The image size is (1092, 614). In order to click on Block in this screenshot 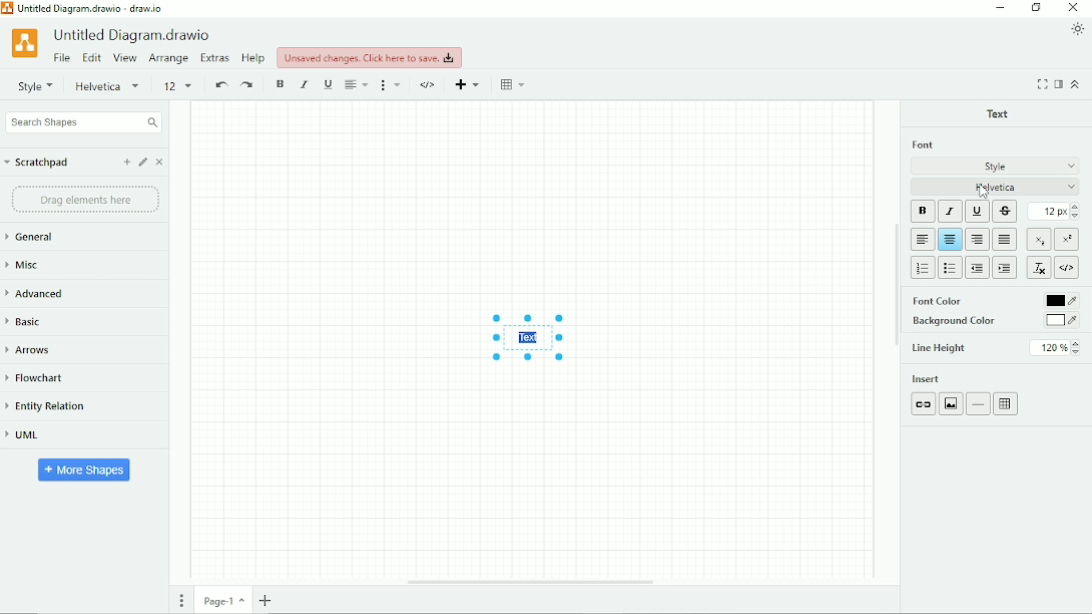, I will do `click(1005, 239)`.